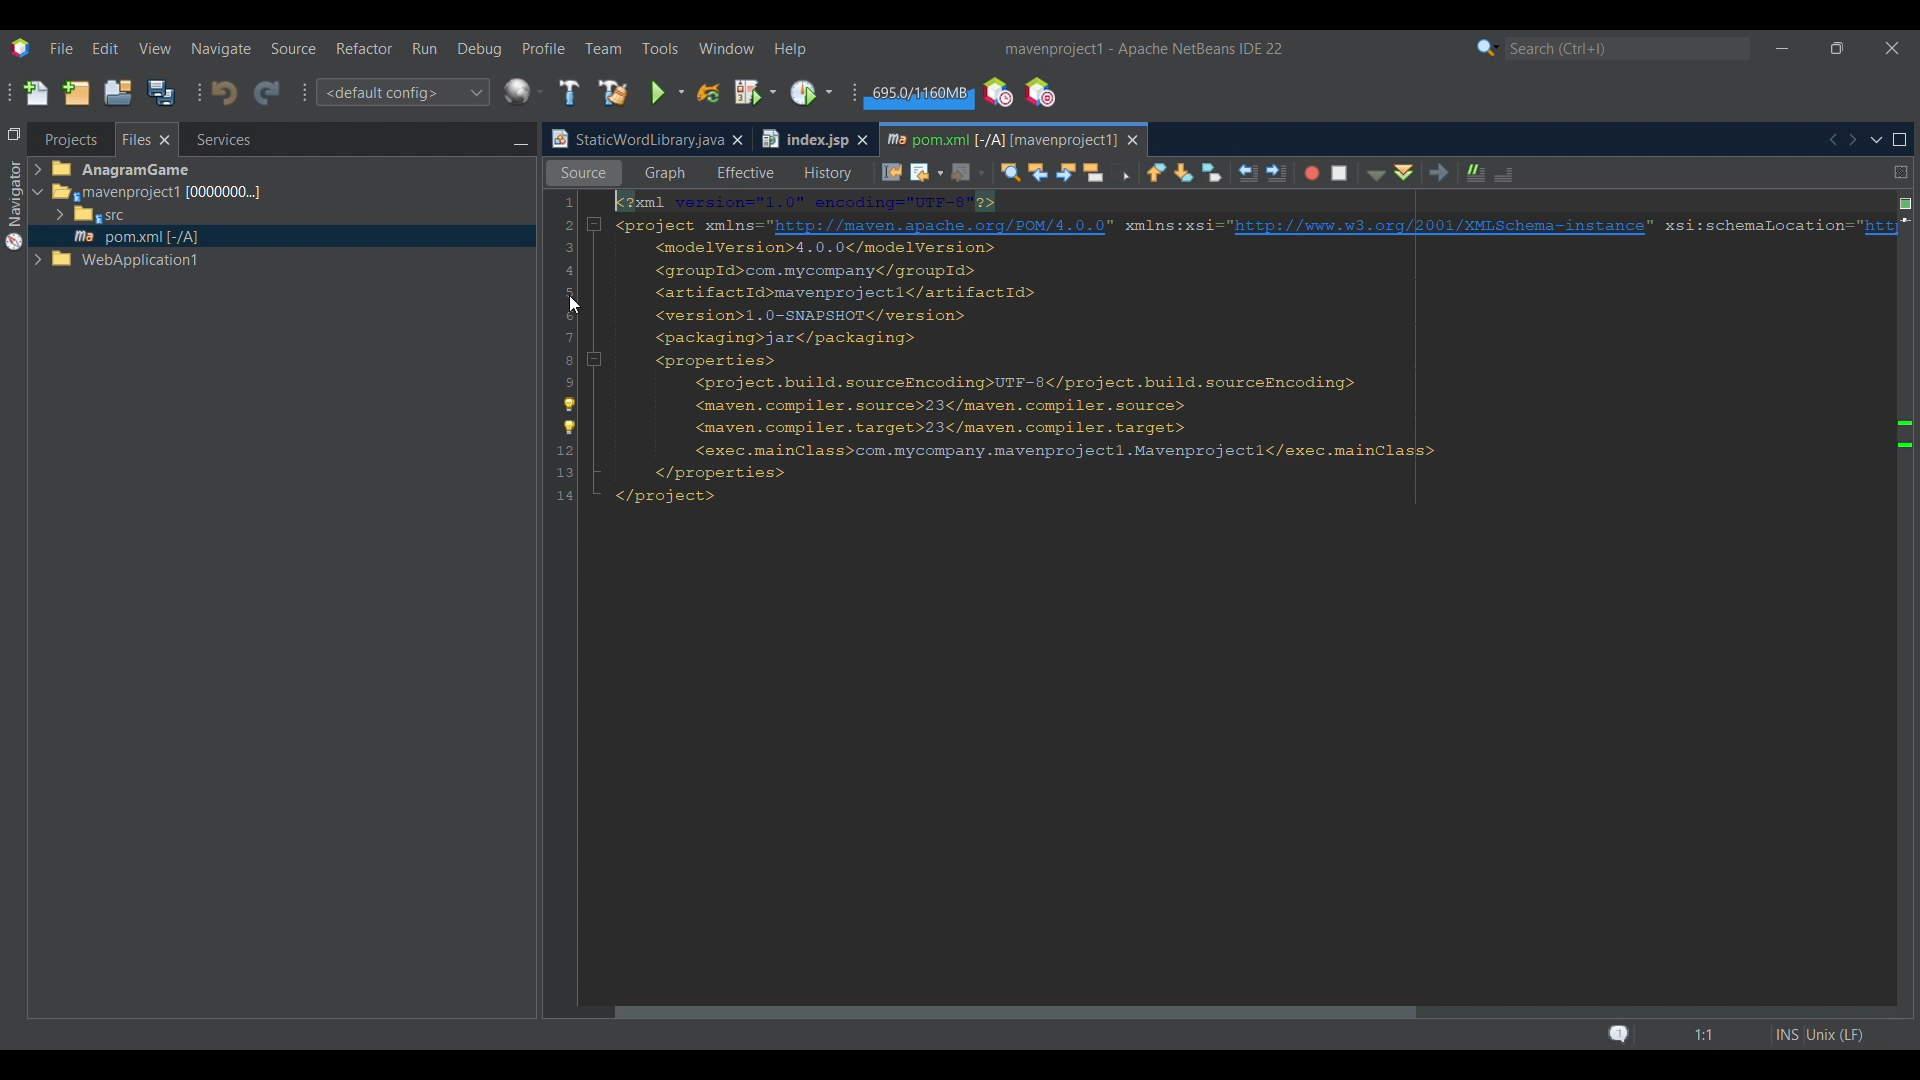 Image resolution: width=1920 pixels, height=1080 pixels. What do you see at coordinates (727, 48) in the screenshot?
I see `Window menu` at bounding box center [727, 48].